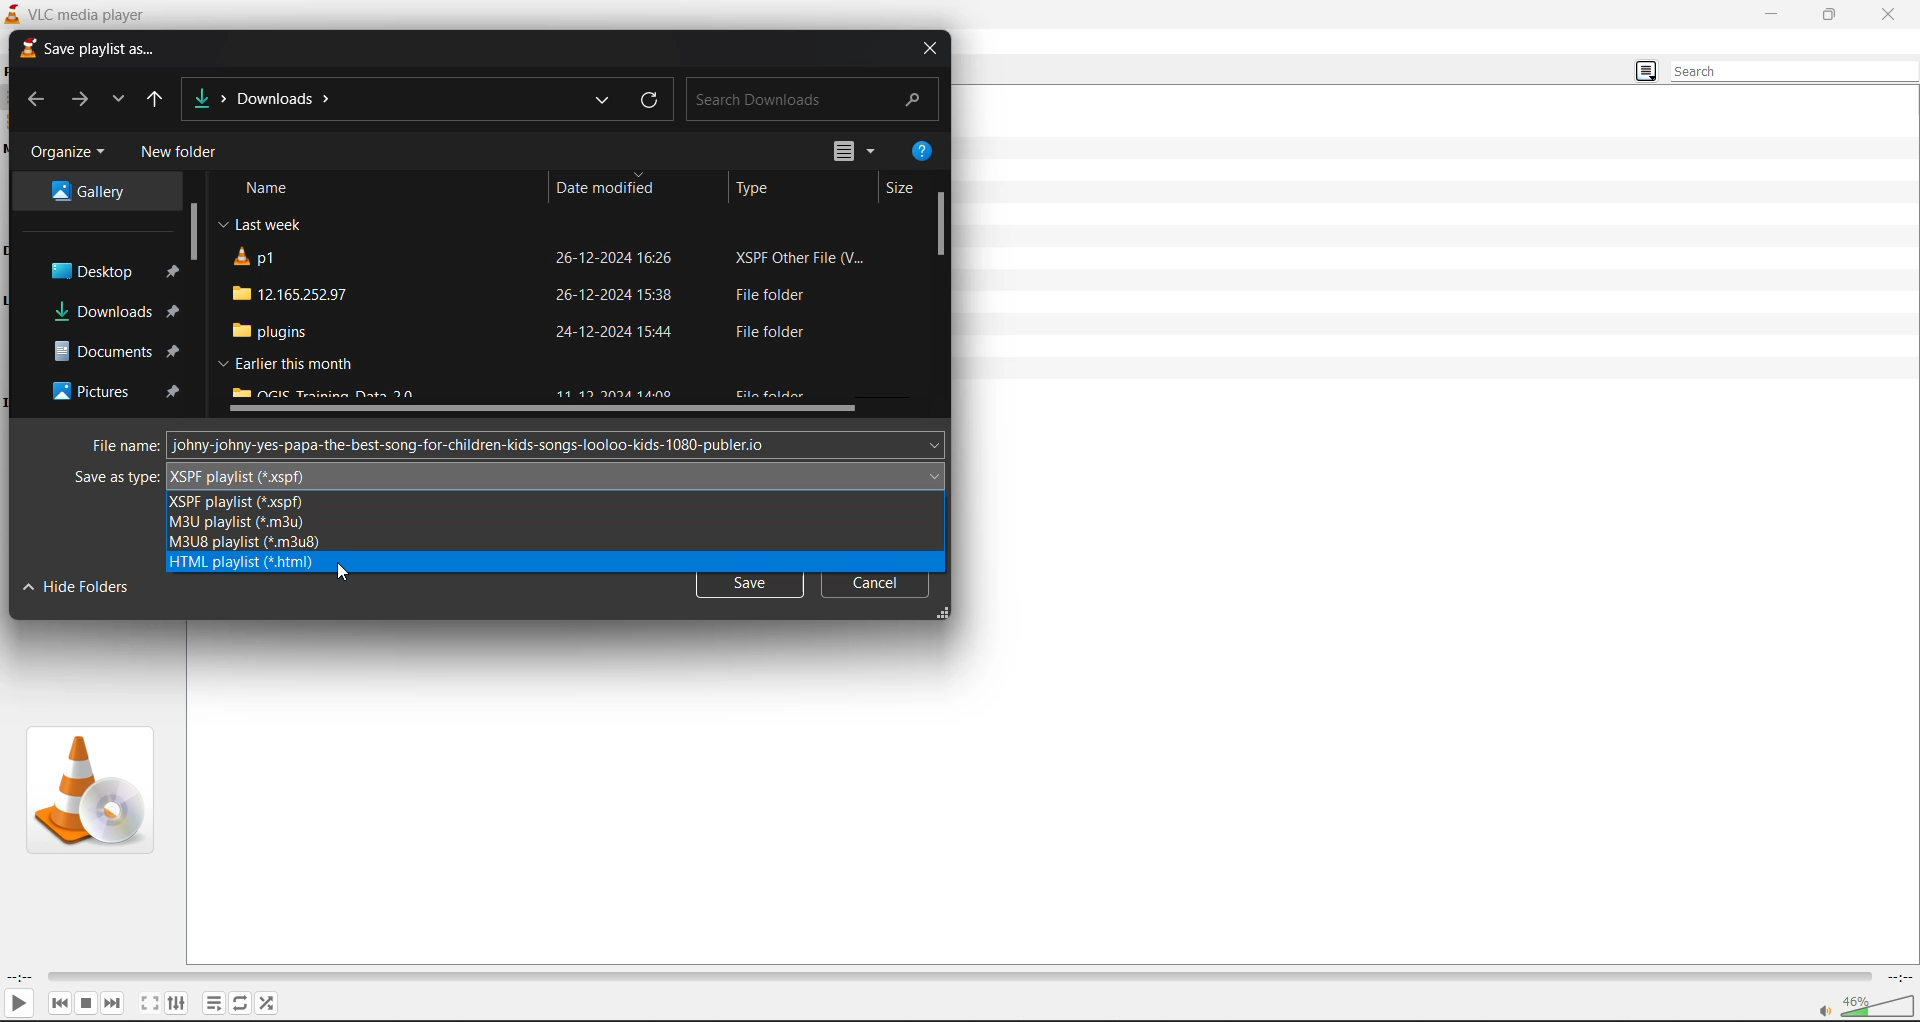  Describe the element at coordinates (955, 971) in the screenshot. I see `track slider` at that location.